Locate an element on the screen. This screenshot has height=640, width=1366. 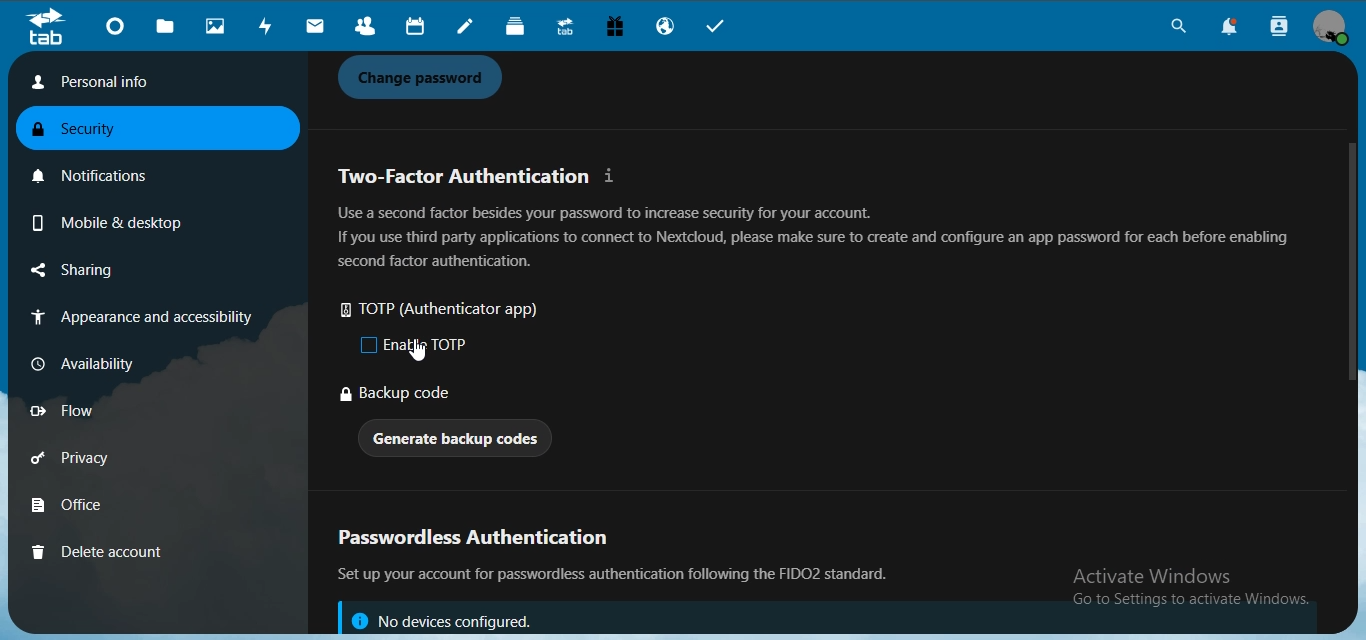
dashboard is located at coordinates (118, 29).